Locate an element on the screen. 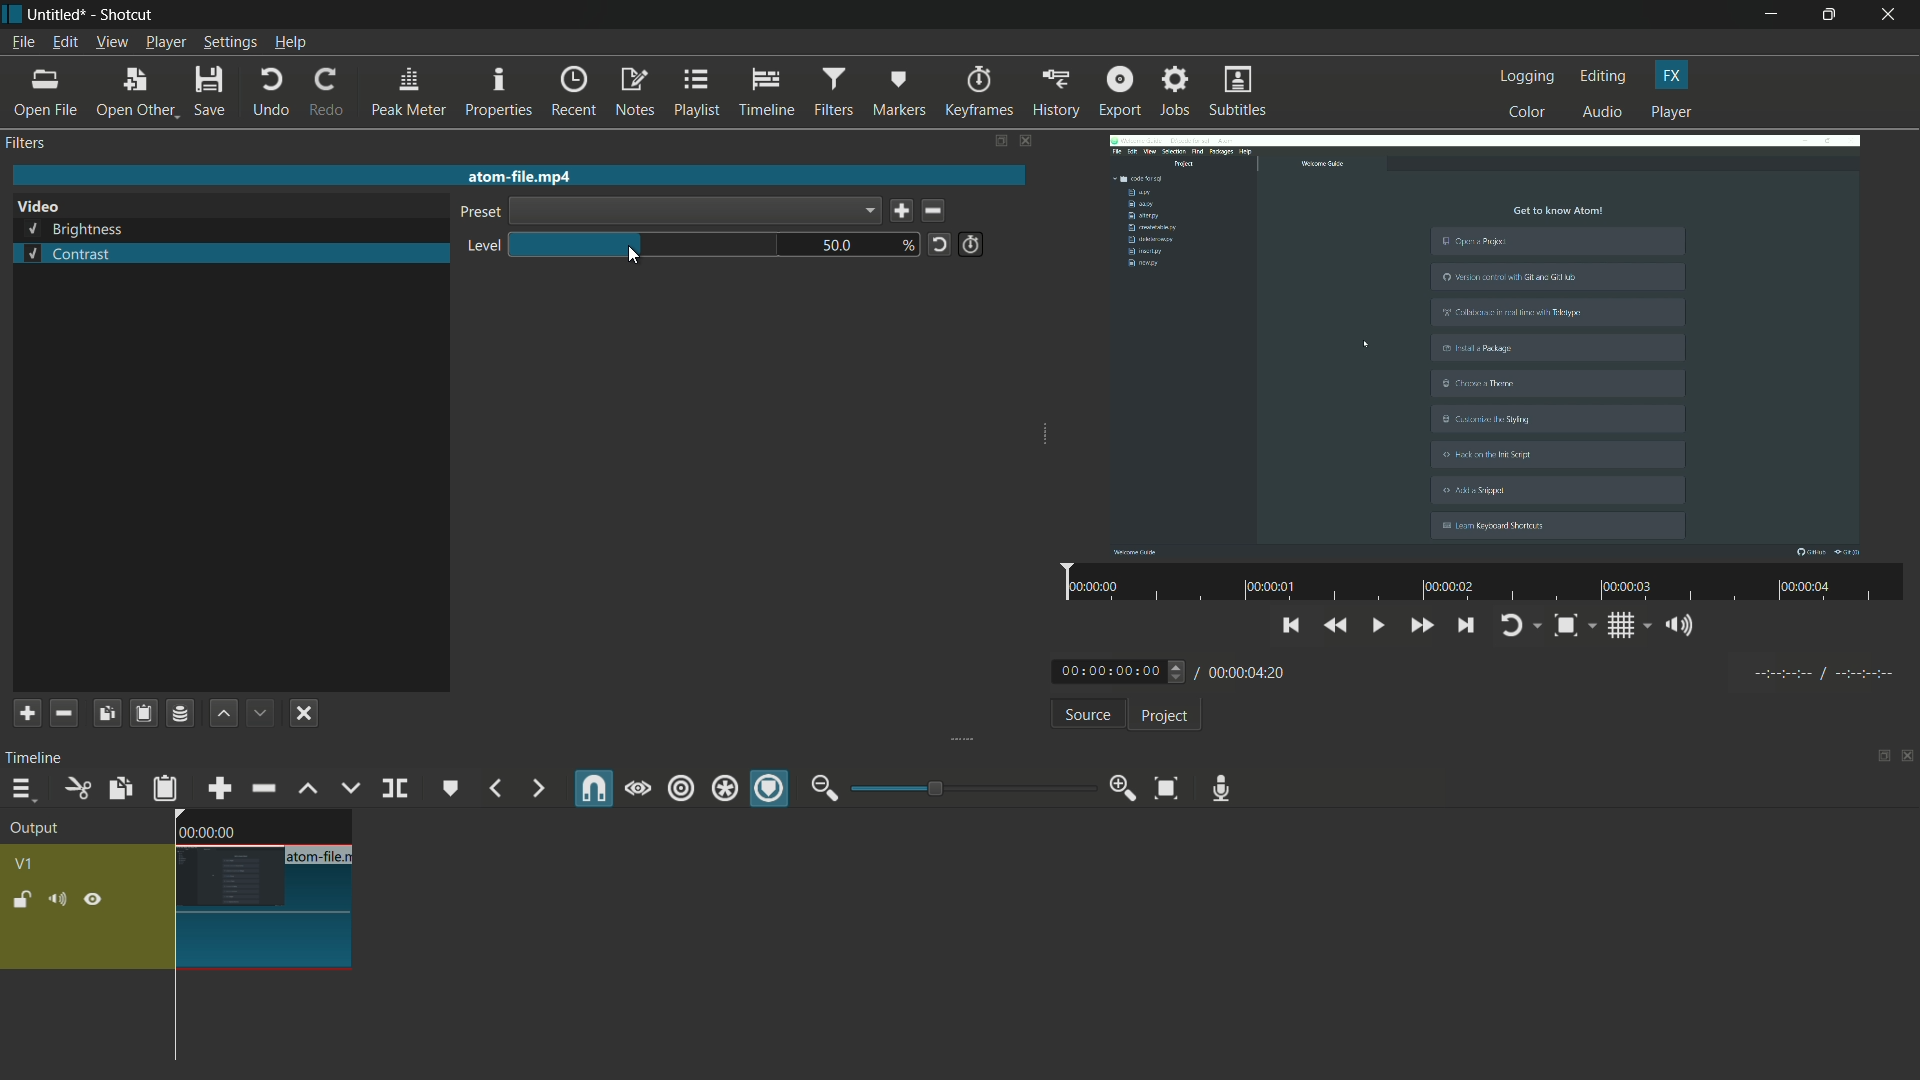  timeline is located at coordinates (38, 757).